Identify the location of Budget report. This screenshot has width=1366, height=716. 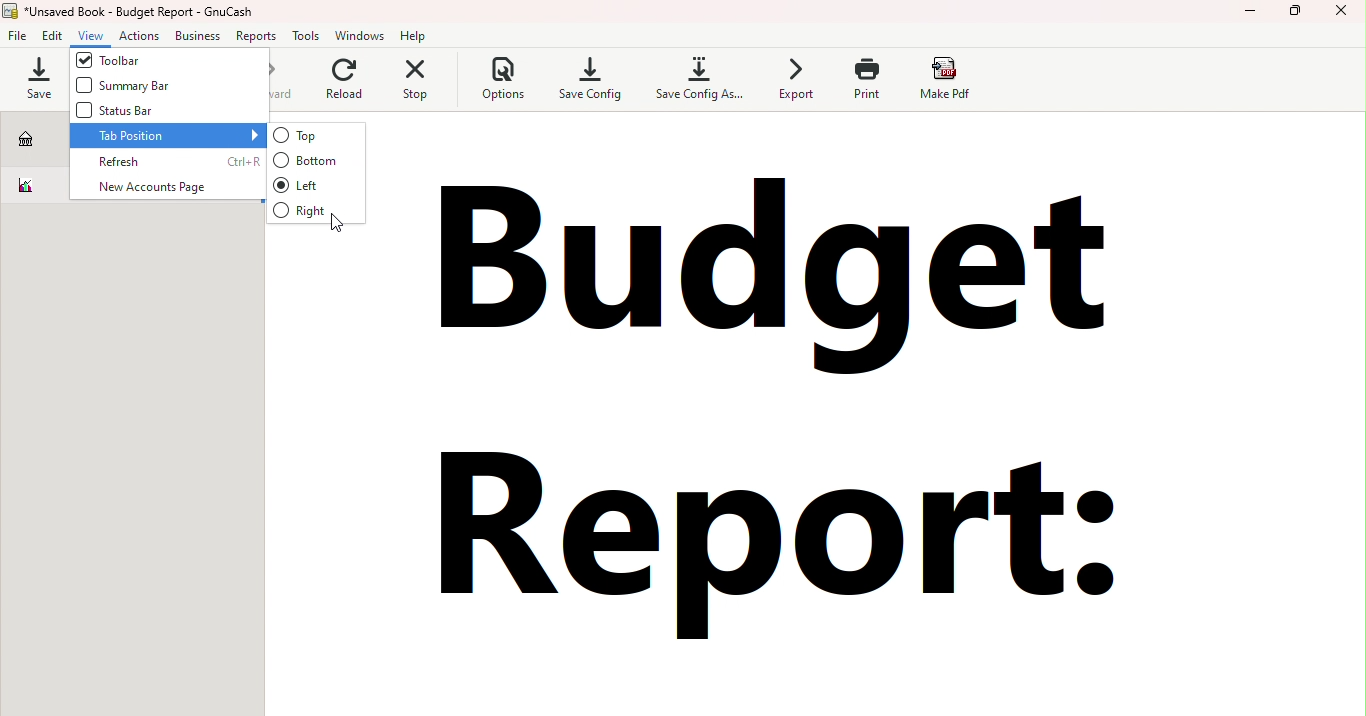
(33, 186).